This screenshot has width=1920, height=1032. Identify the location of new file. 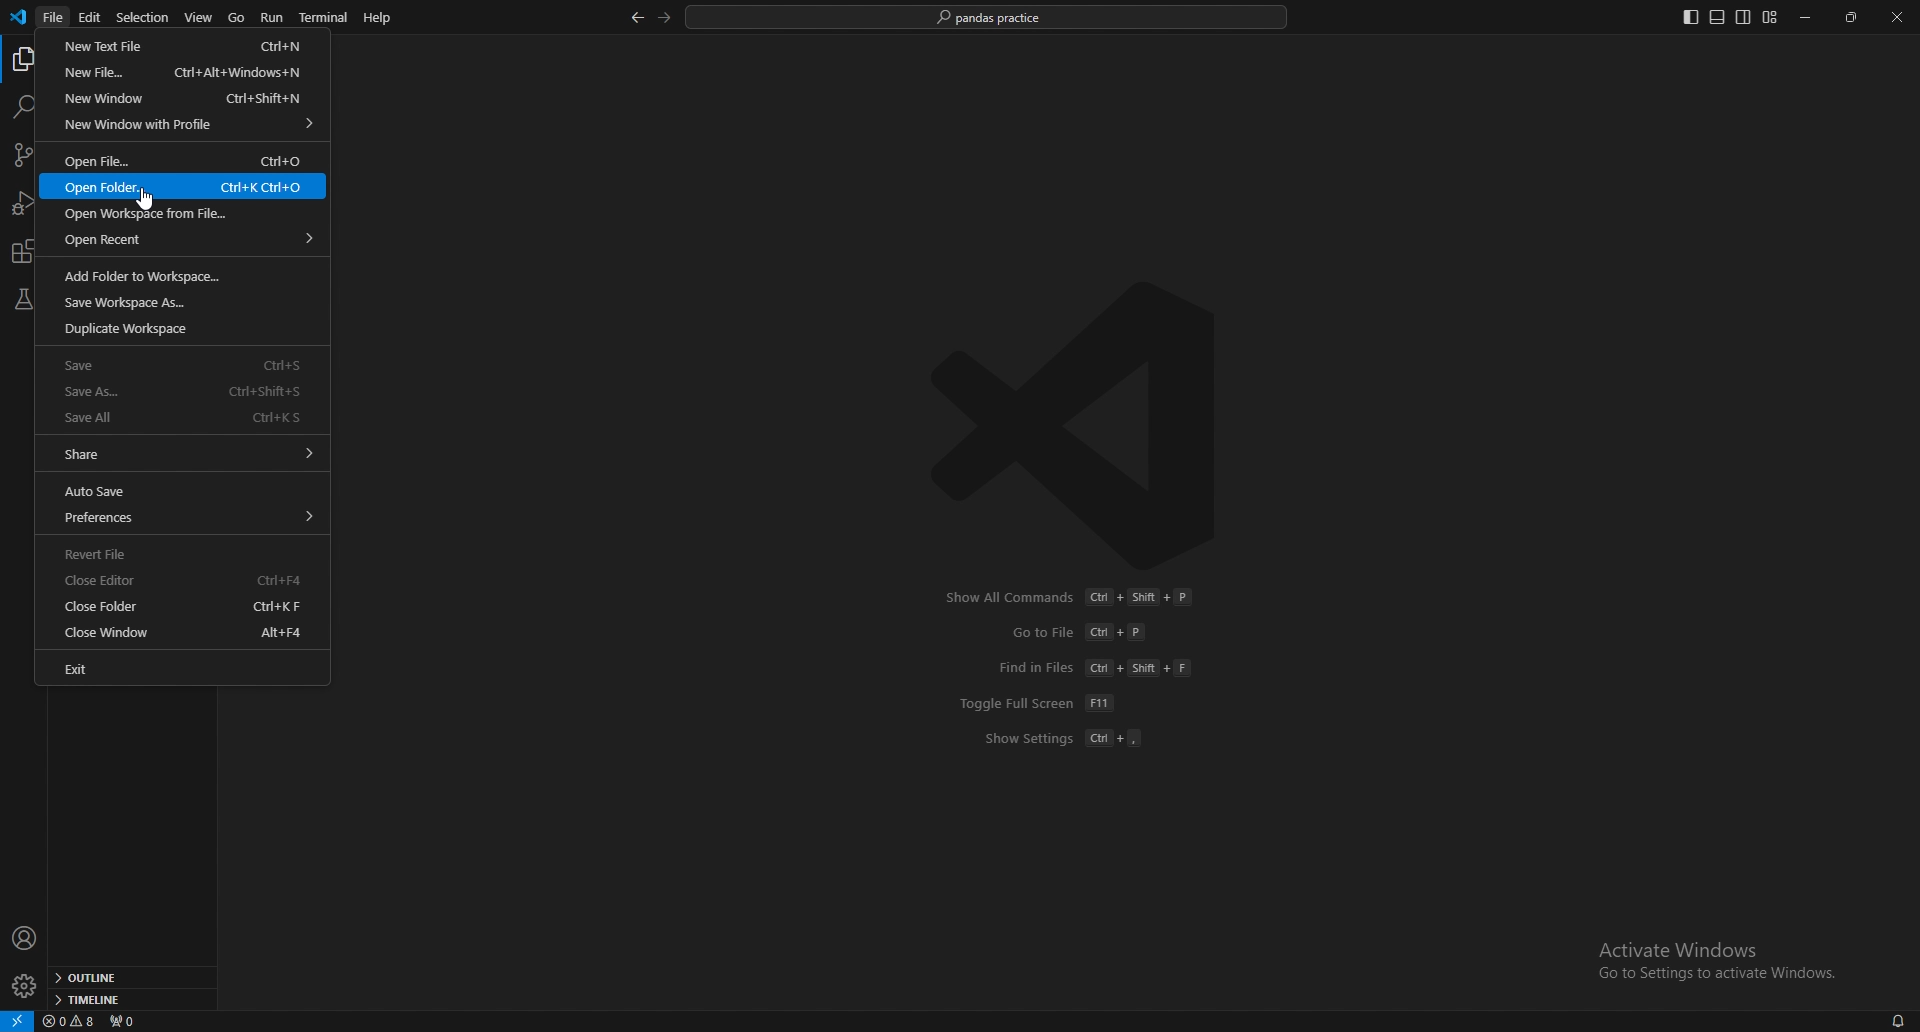
(180, 71).